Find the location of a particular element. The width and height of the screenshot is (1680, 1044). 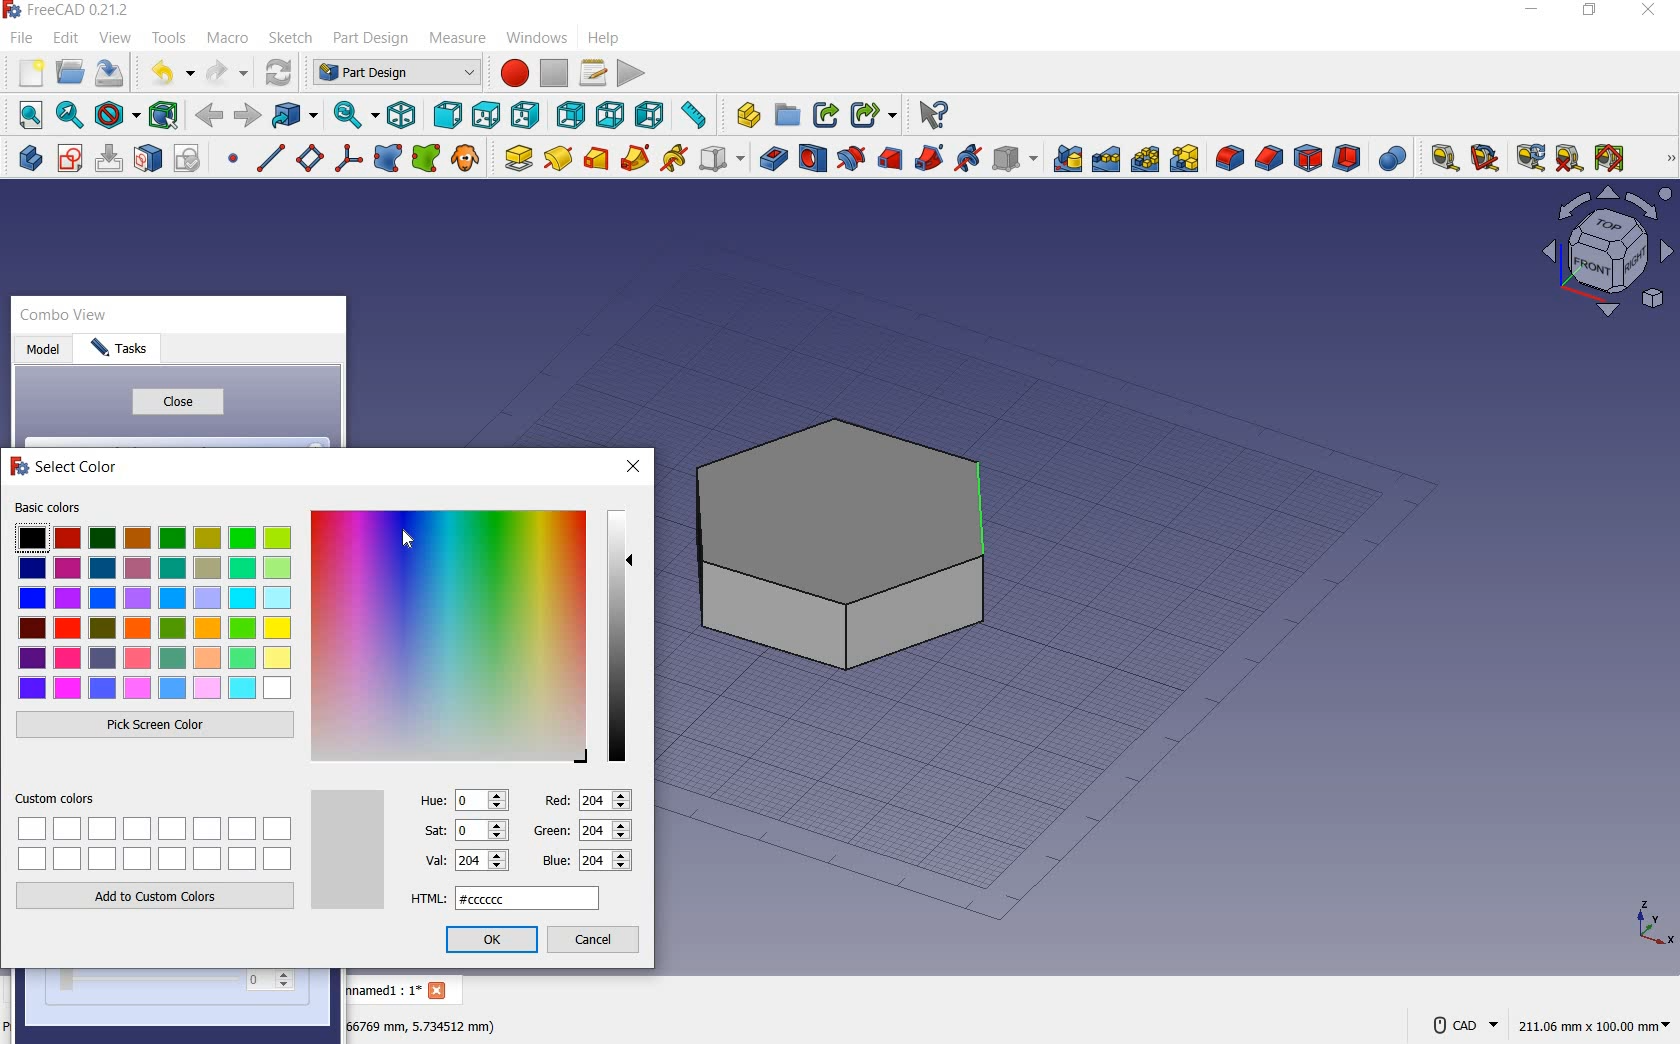

subtractive loft is located at coordinates (892, 161).